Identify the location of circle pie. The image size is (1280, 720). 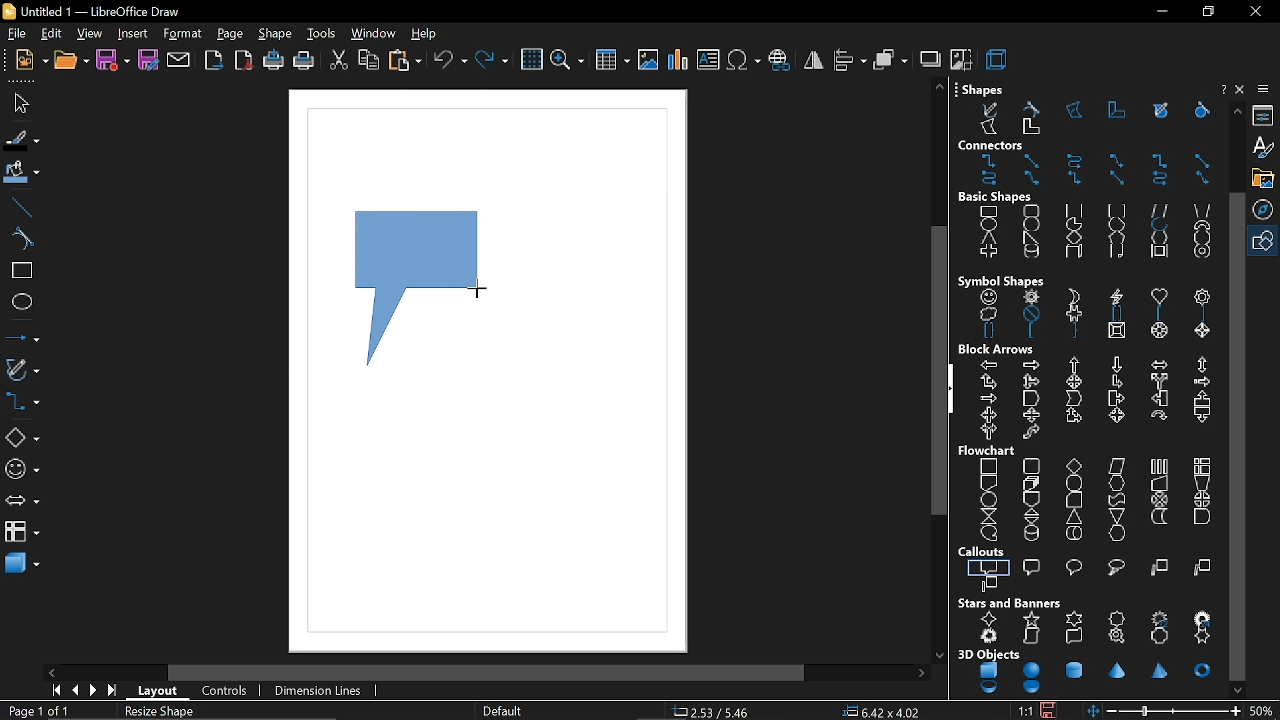
(1074, 224).